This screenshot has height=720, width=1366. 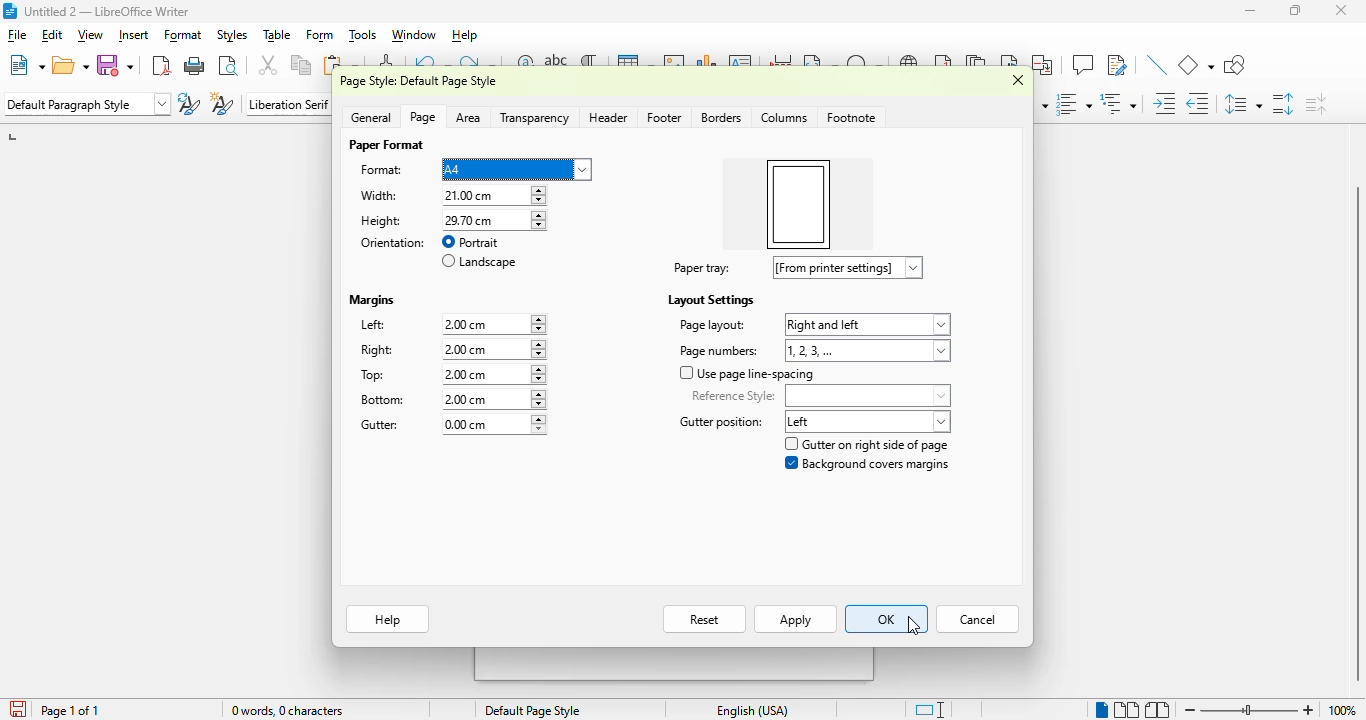 What do you see at coordinates (1019, 80) in the screenshot?
I see `close` at bounding box center [1019, 80].